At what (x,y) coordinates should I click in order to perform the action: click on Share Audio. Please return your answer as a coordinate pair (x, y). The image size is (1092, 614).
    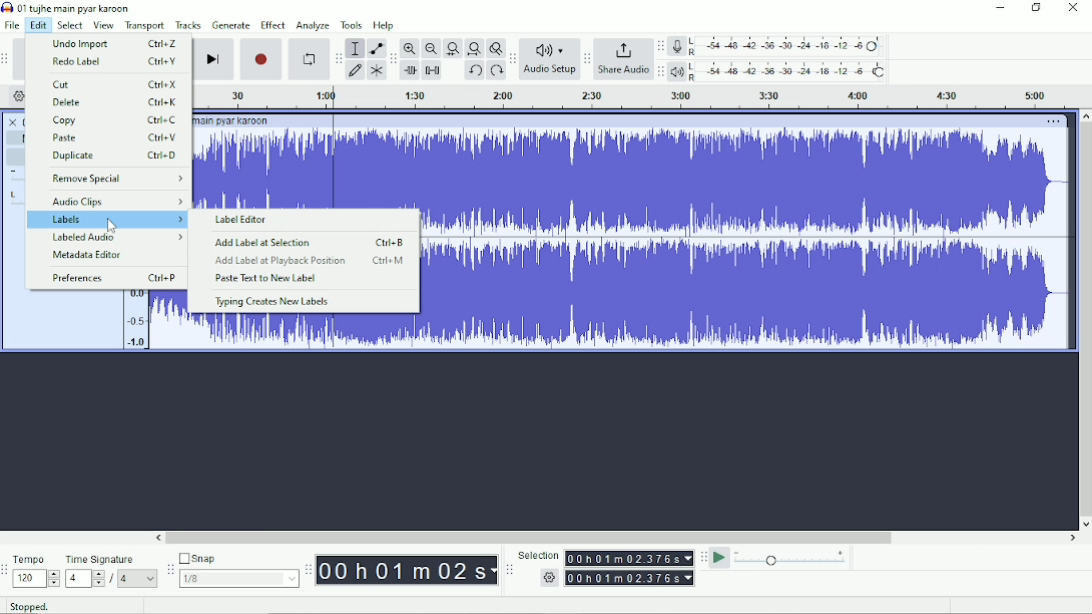
    Looking at the image, I should click on (623, 61).